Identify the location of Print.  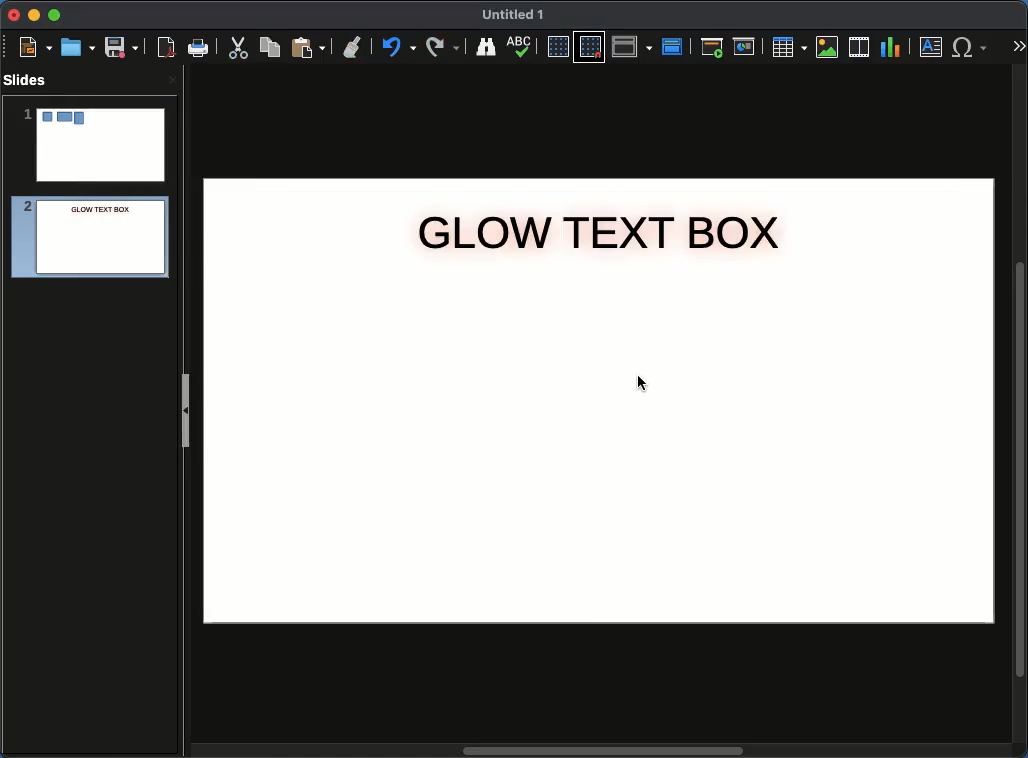
(199, 49).